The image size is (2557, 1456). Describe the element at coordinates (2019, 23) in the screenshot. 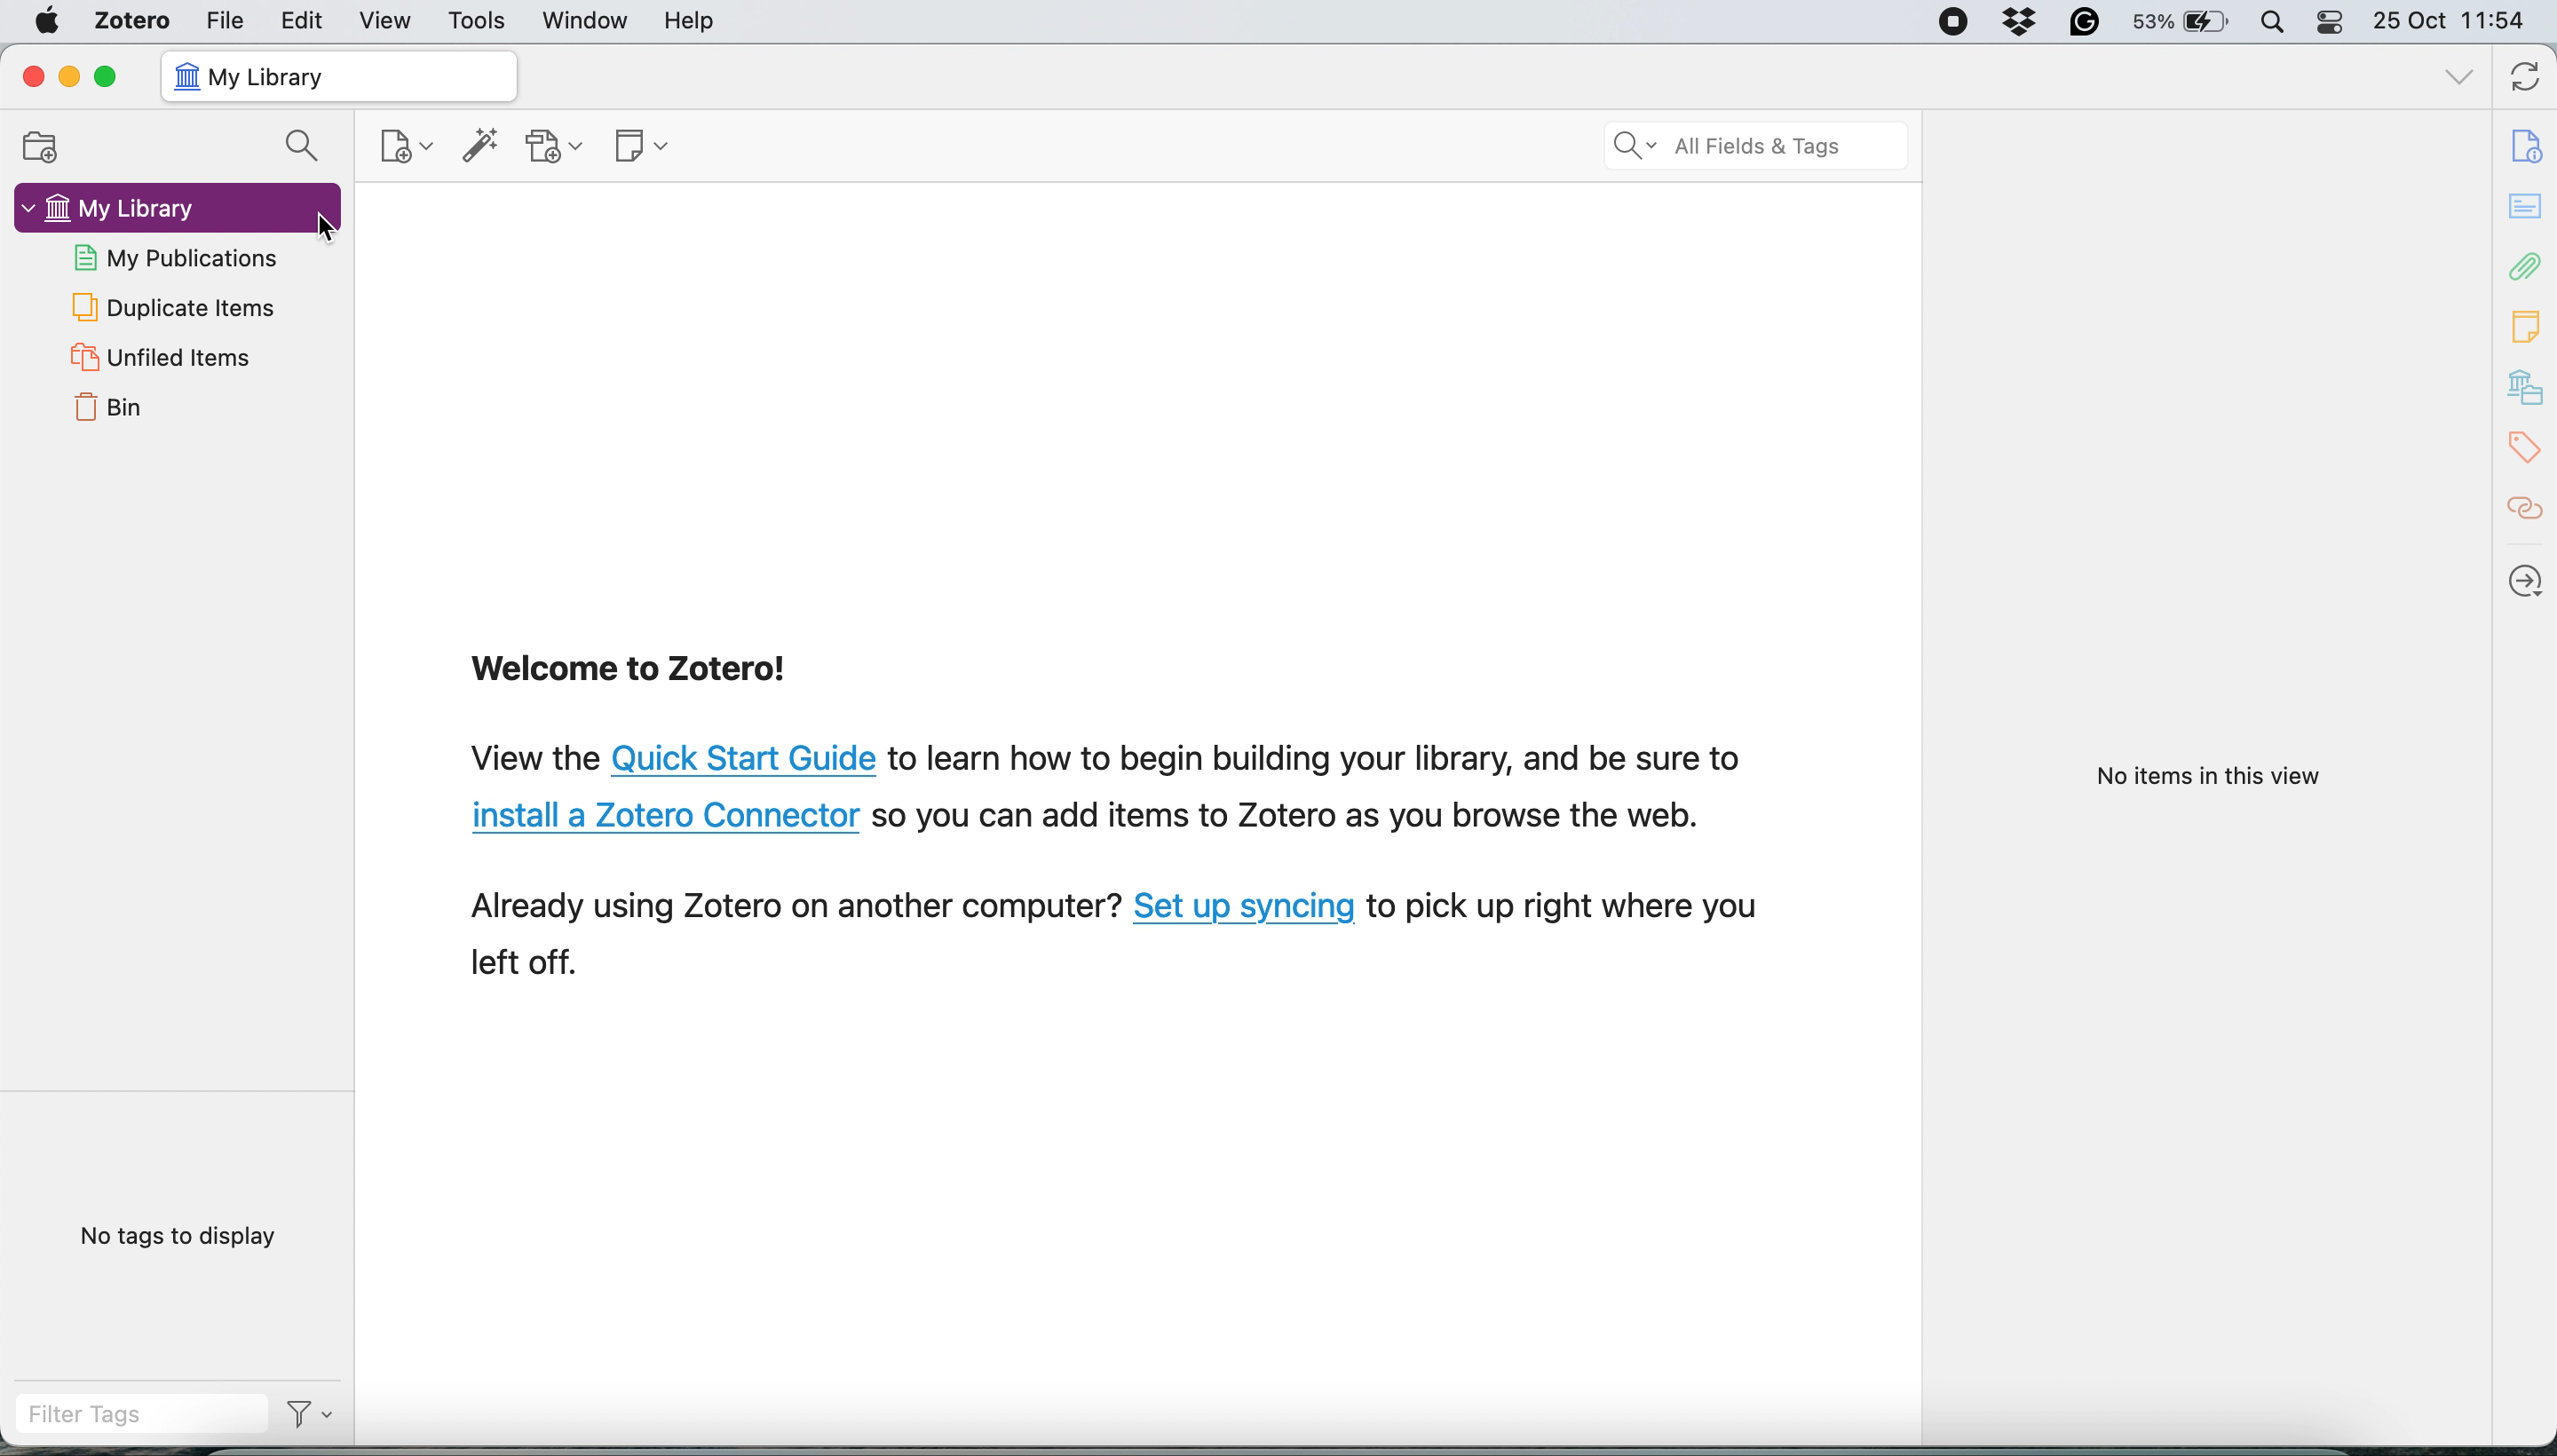

I see `dropbox` at that location.